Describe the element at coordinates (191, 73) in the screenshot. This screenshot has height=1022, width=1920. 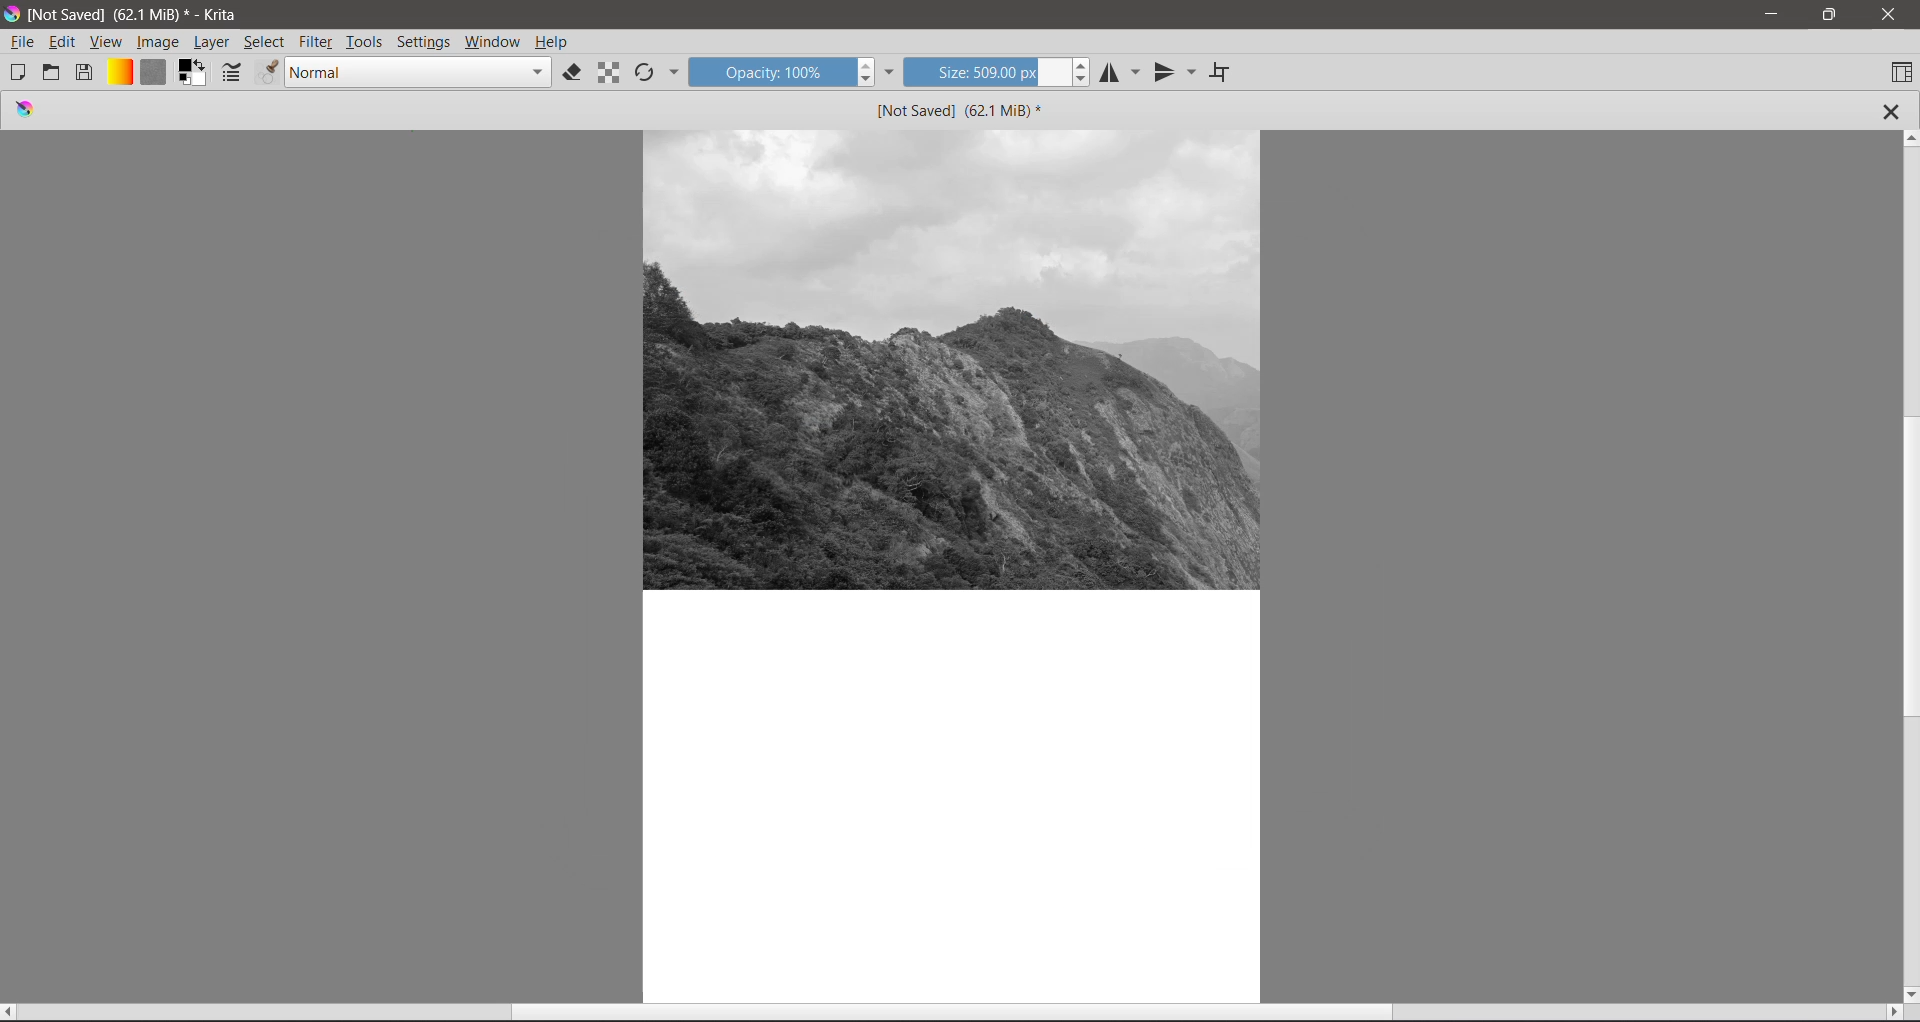
I see `Set the background and foreground colro selector` at that location.